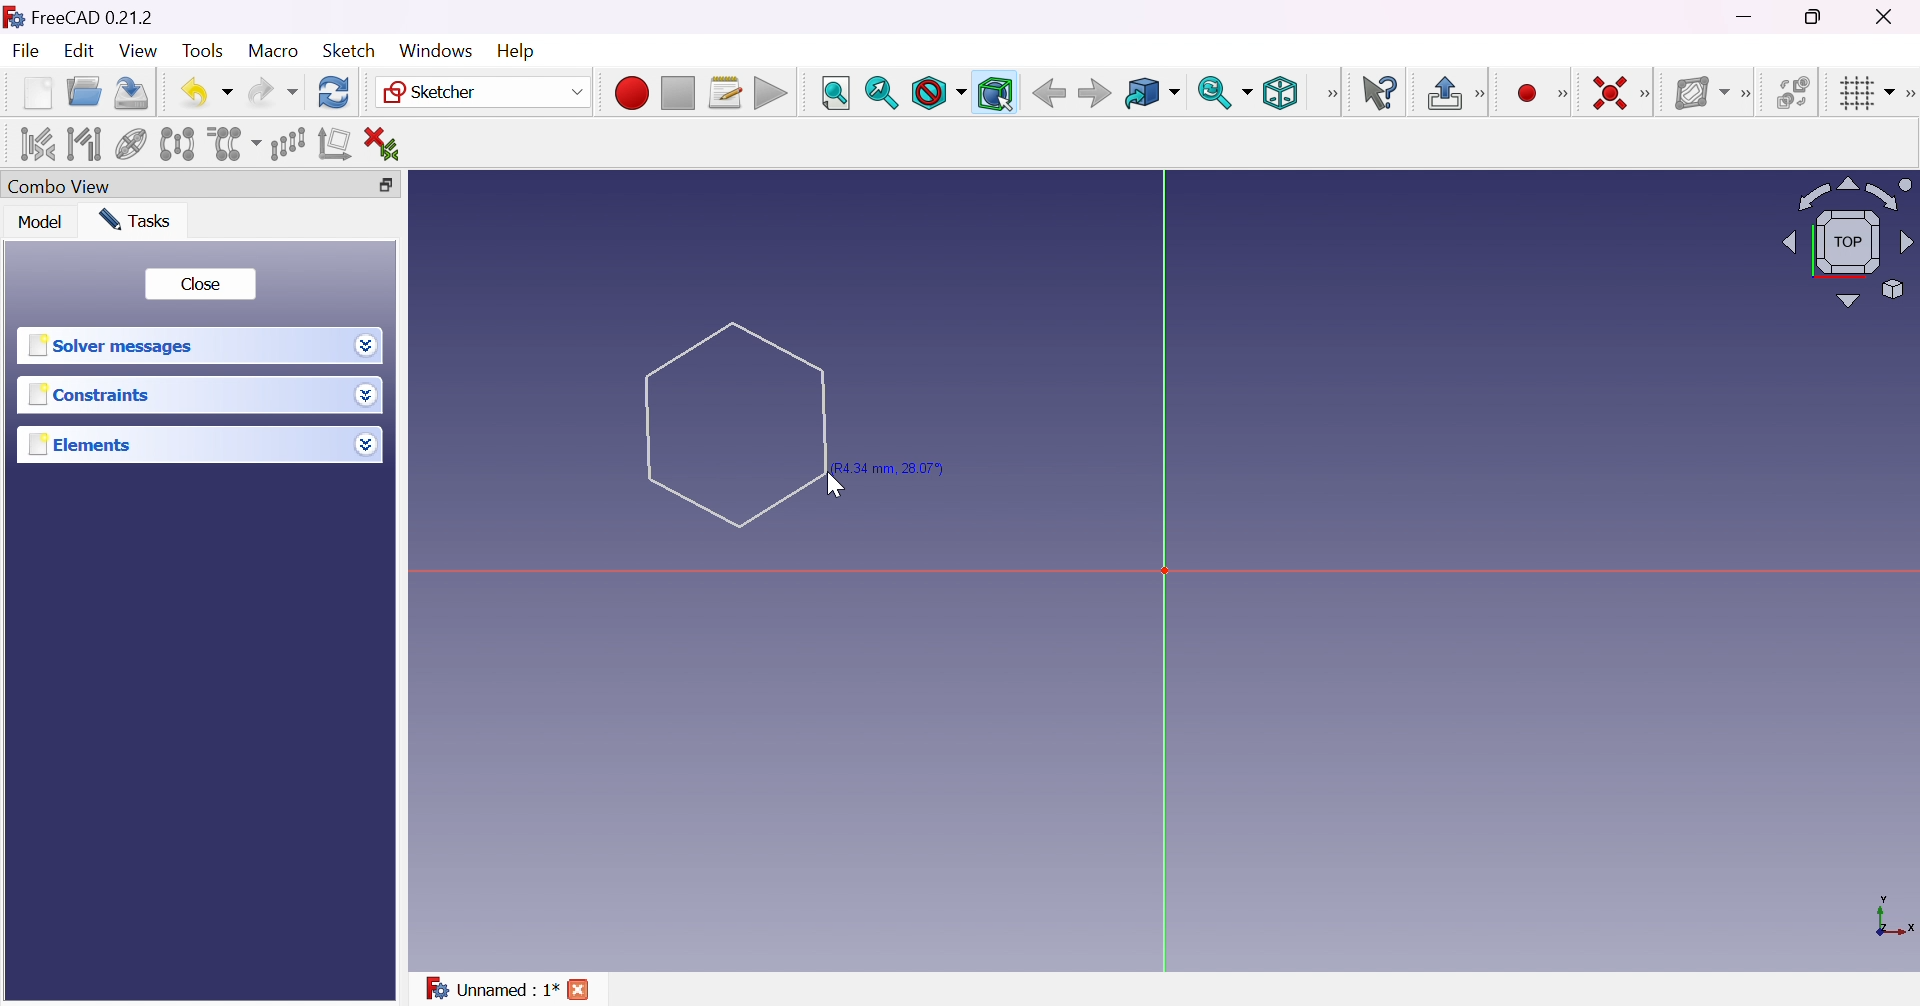  I want to click on Sketcher constraints, so click(1649, 95).